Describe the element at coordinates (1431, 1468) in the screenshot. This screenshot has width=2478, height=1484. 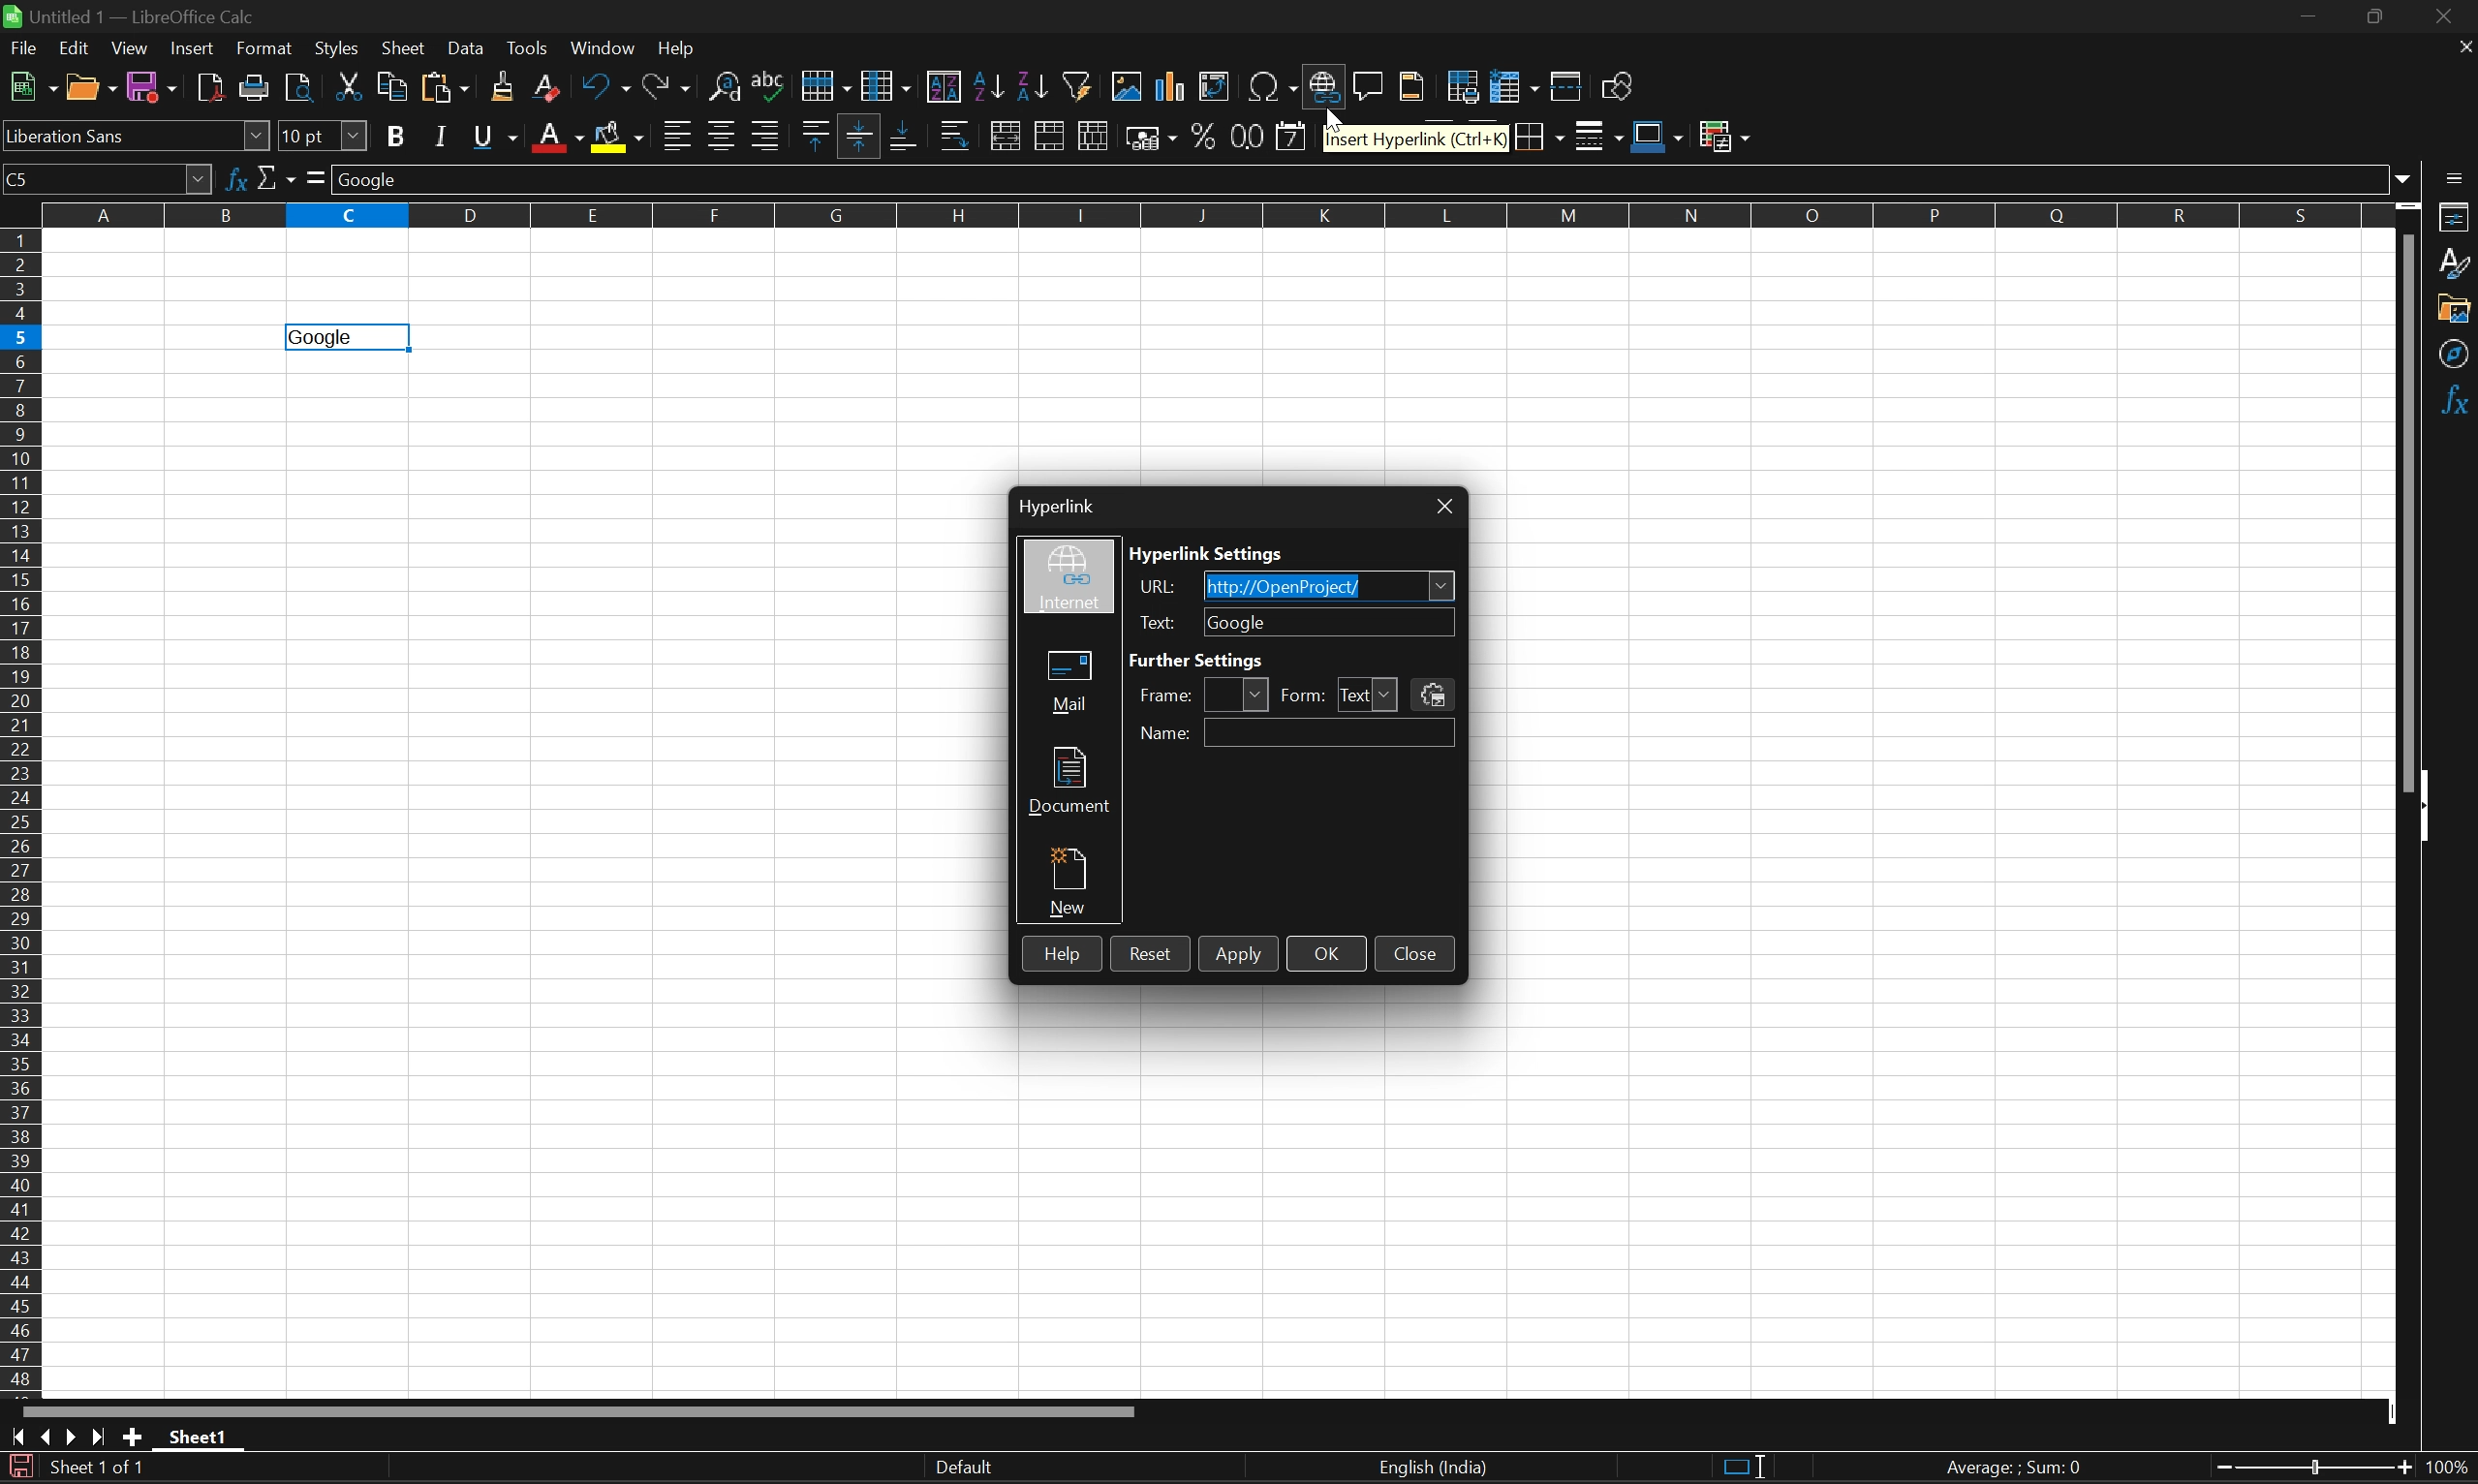
I see `English (India)` at that location.